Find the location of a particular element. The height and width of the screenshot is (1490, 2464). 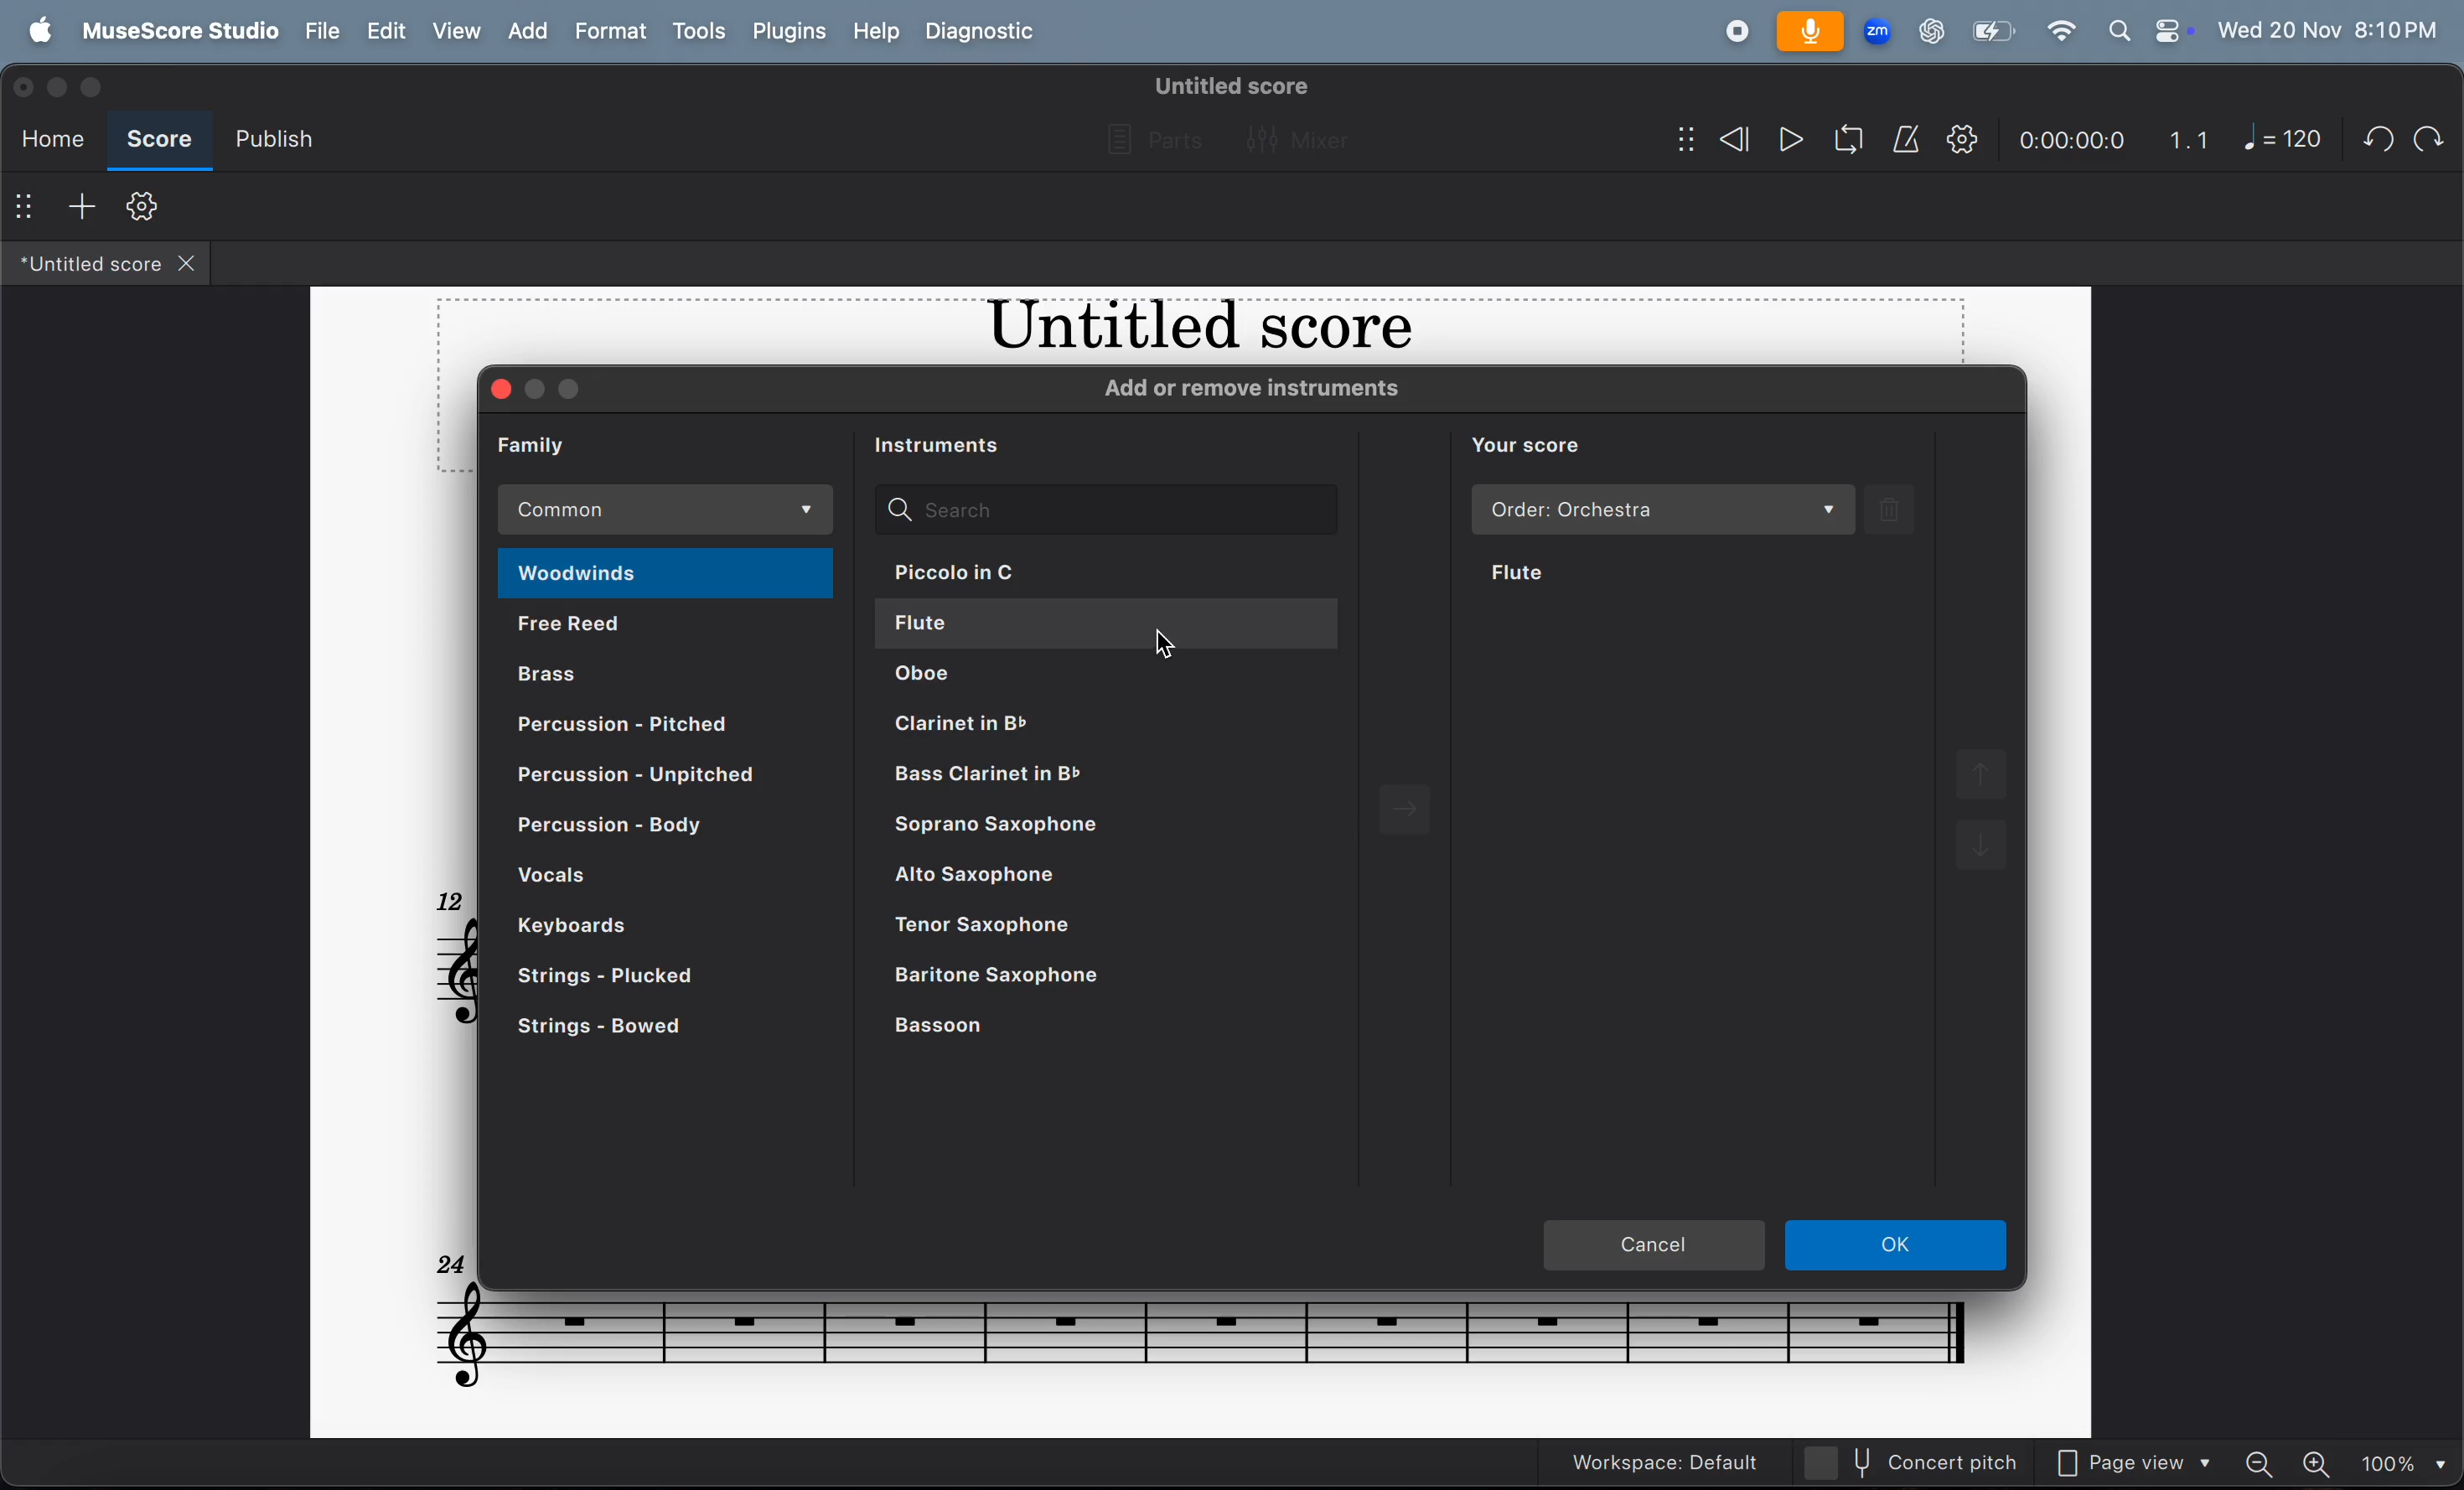

musescore studio is located at coordinates (173, 30).